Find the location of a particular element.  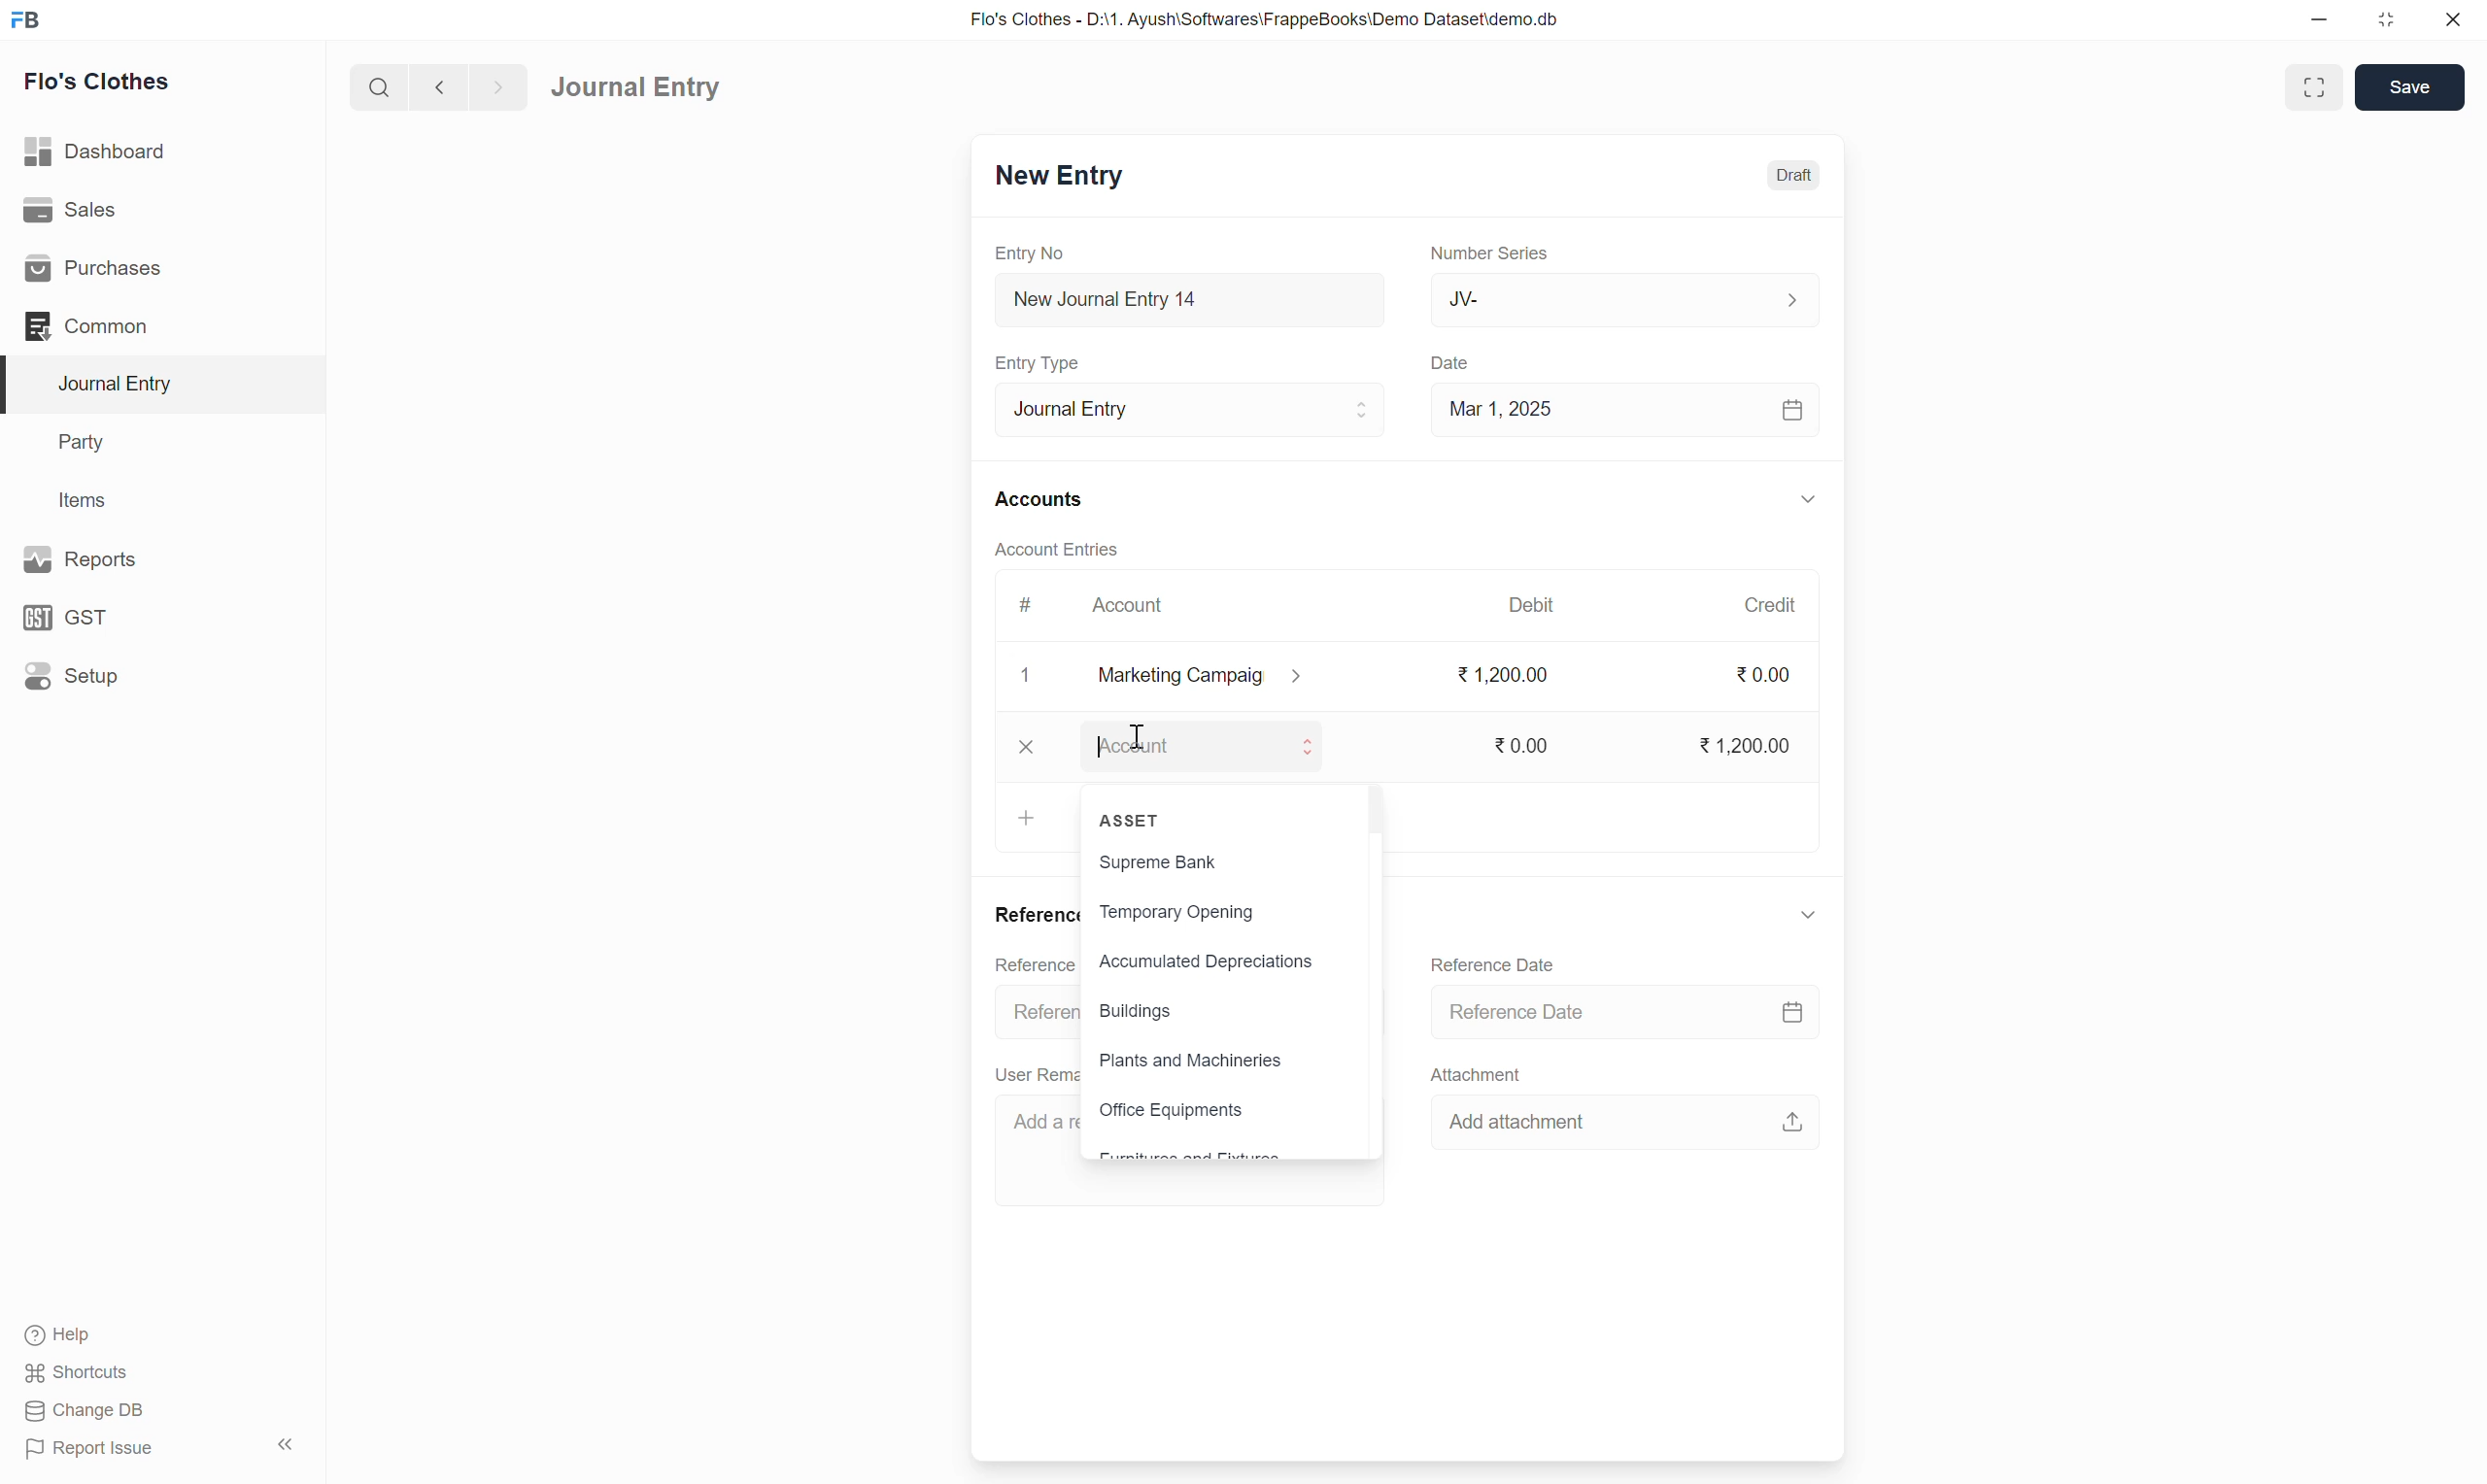

Accumulated Depreciations is located at coordinates (1205, 961).